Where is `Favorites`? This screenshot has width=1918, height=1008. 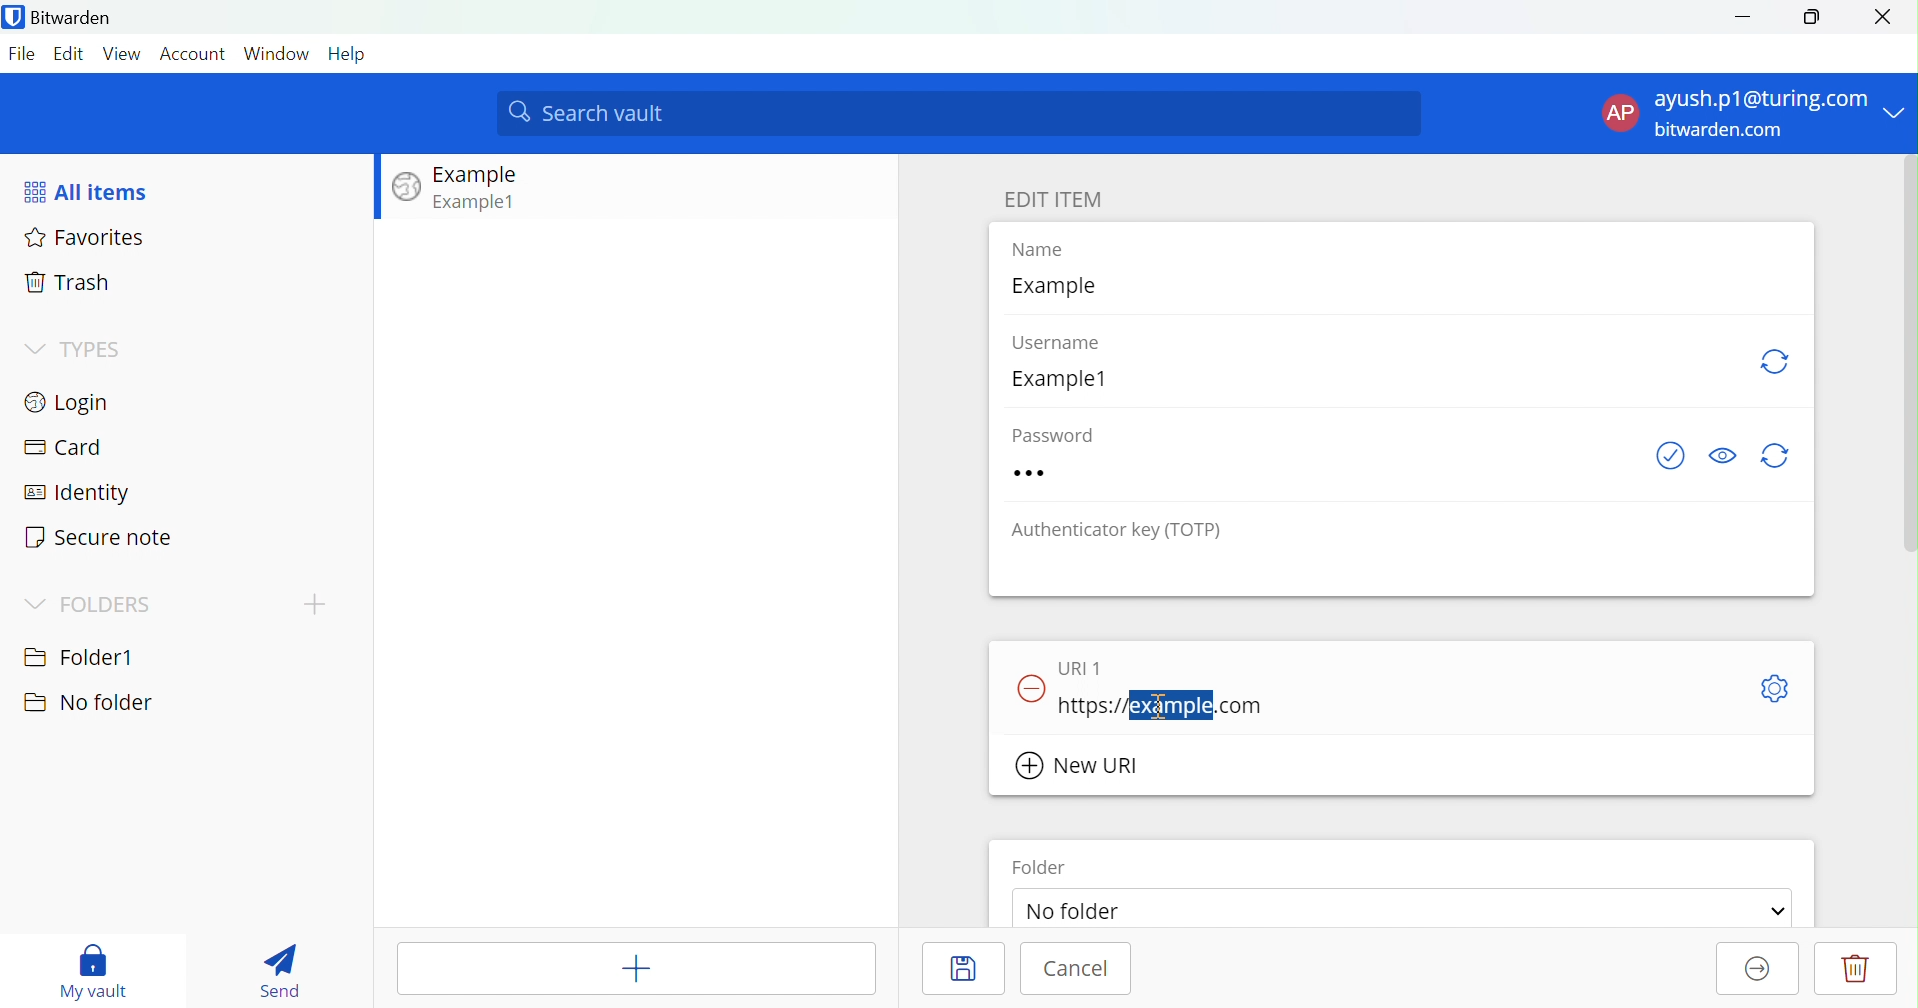 Favorites is located at coordinates (88, 240).